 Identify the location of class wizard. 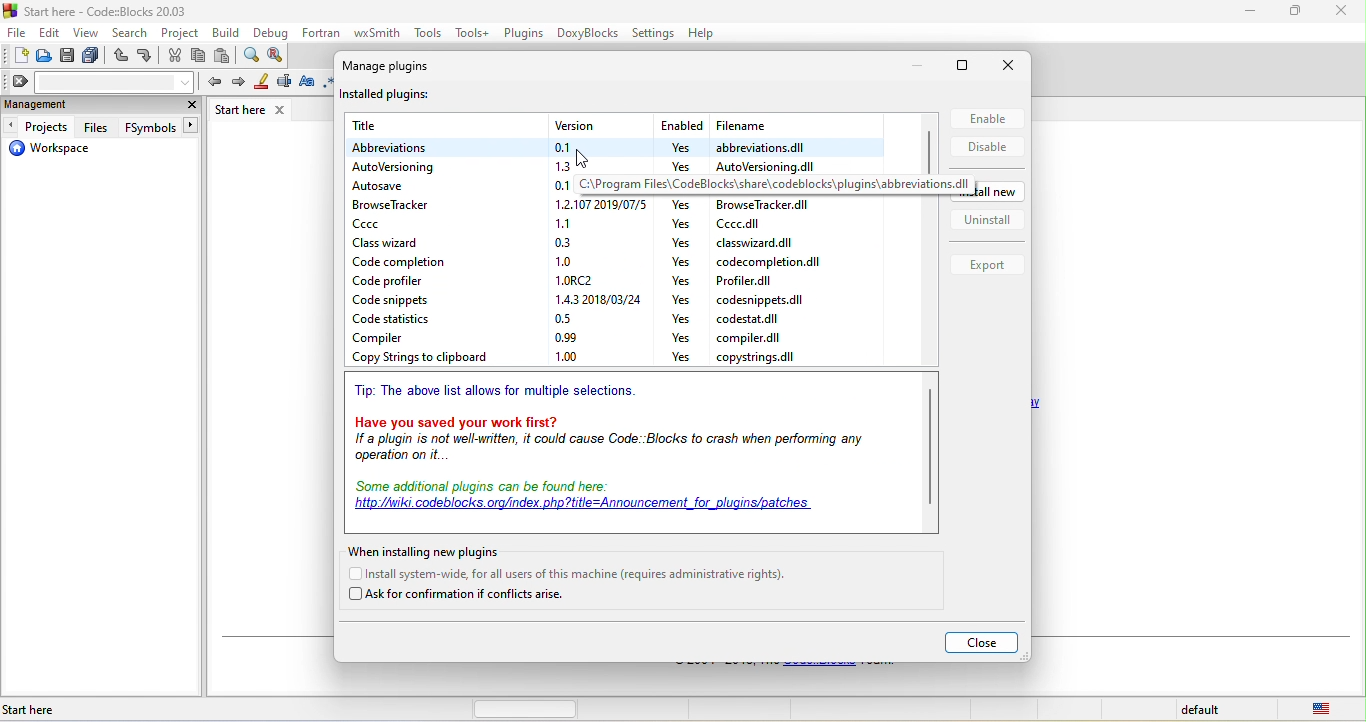
(395, 244).